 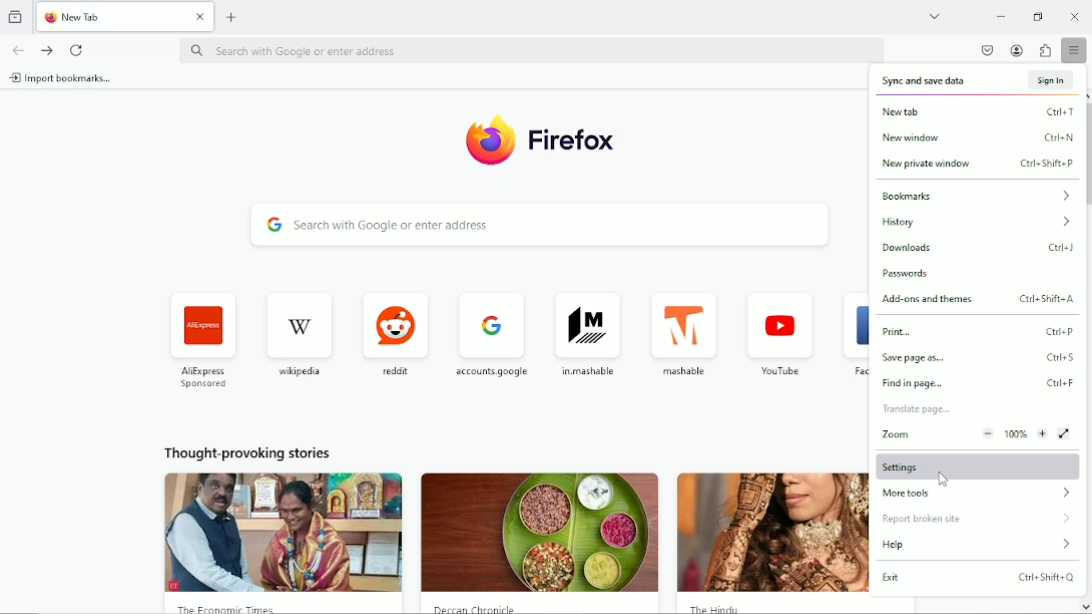 I want to click on Search with google or enter address, so click(x=539, y=226).